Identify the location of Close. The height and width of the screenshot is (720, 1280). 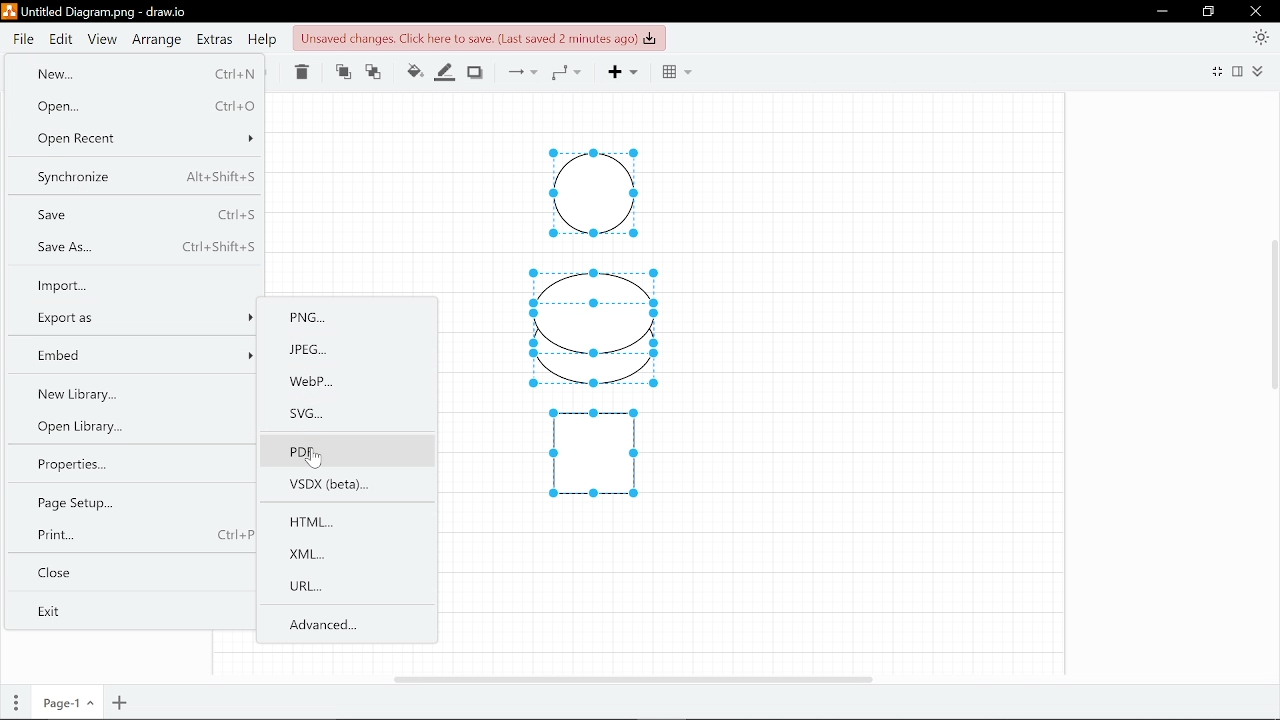
(134, 573).